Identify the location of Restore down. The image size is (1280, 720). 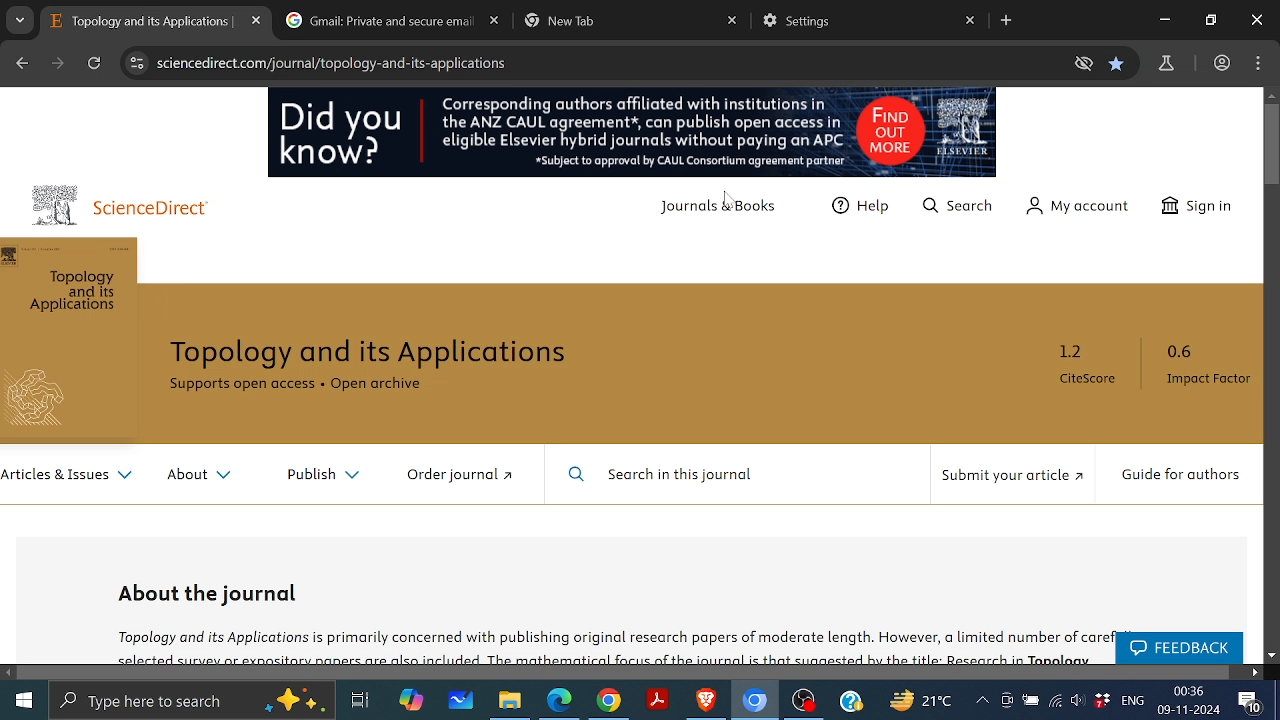
(1211, 19).